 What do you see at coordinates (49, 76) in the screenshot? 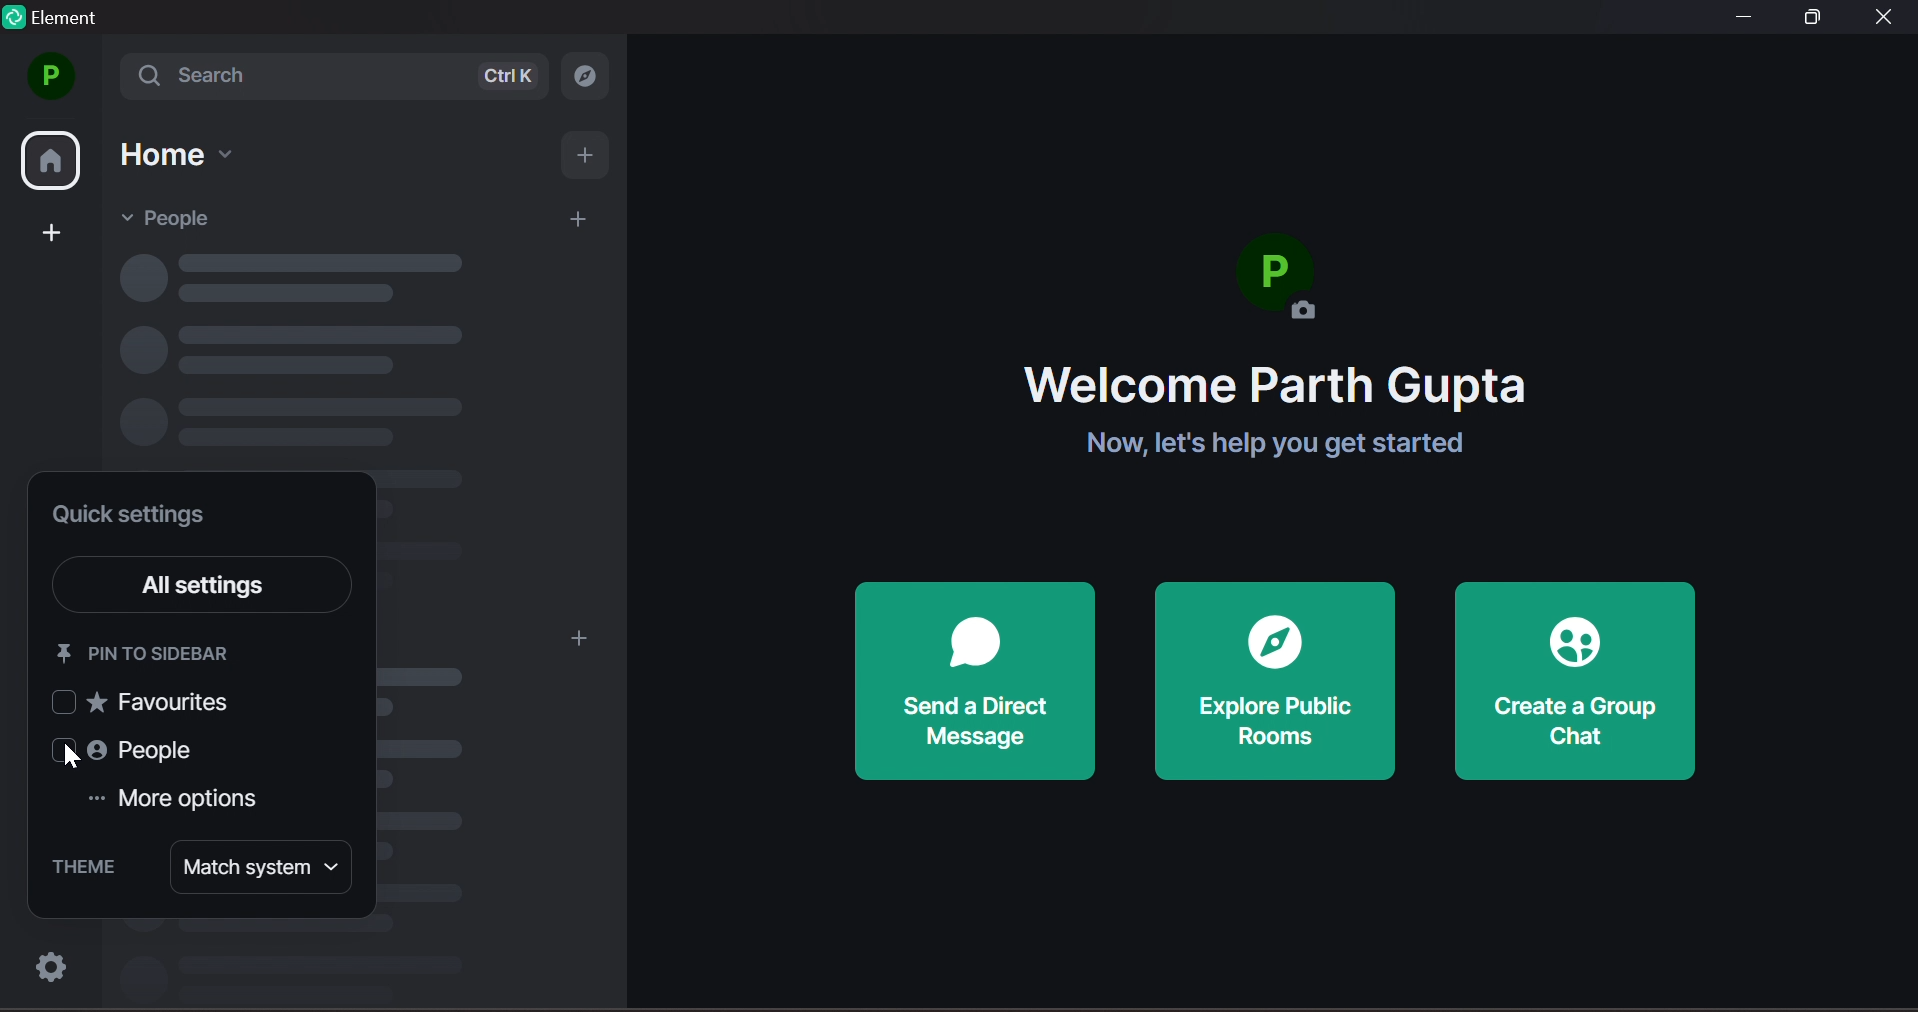
I see `profile` at bounding box center [49, 76].